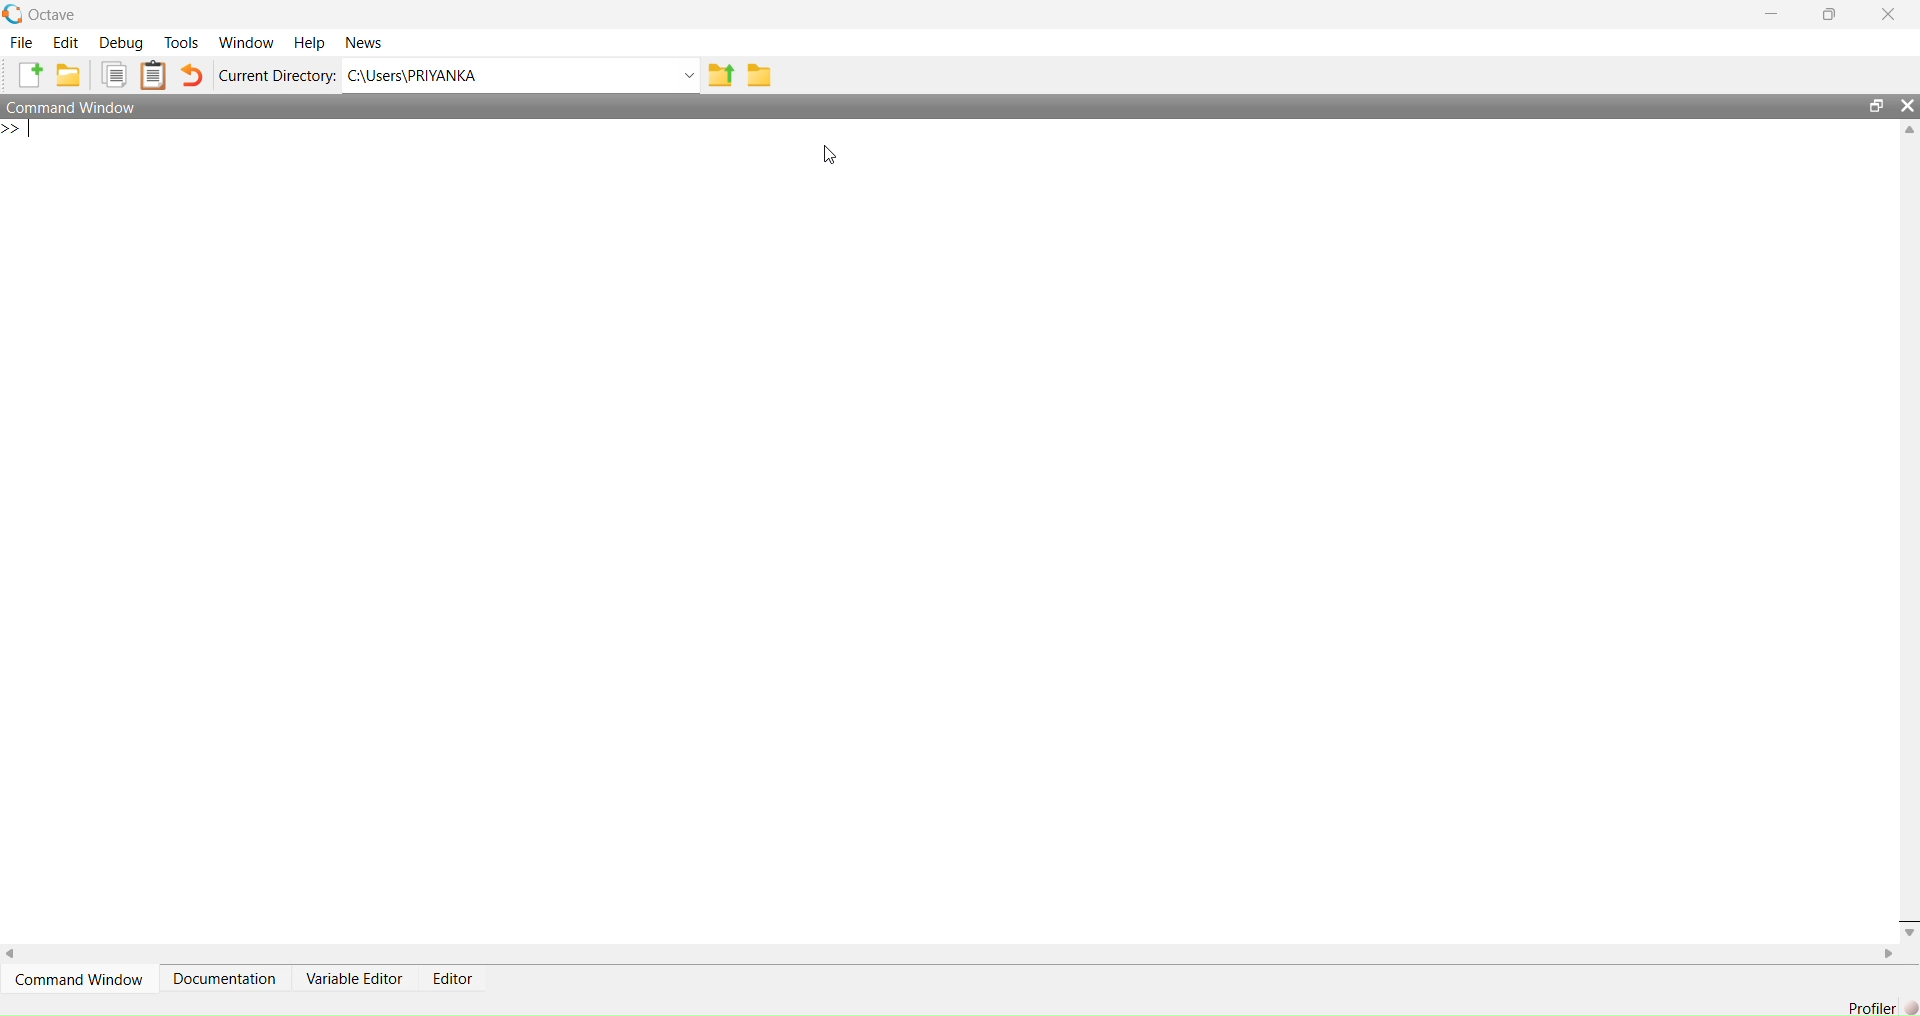 The height and width of the screenshot is (1016, 1920). Describe the element at coordinates (460, 978) in the screenshot. I see `Editor` at that location.